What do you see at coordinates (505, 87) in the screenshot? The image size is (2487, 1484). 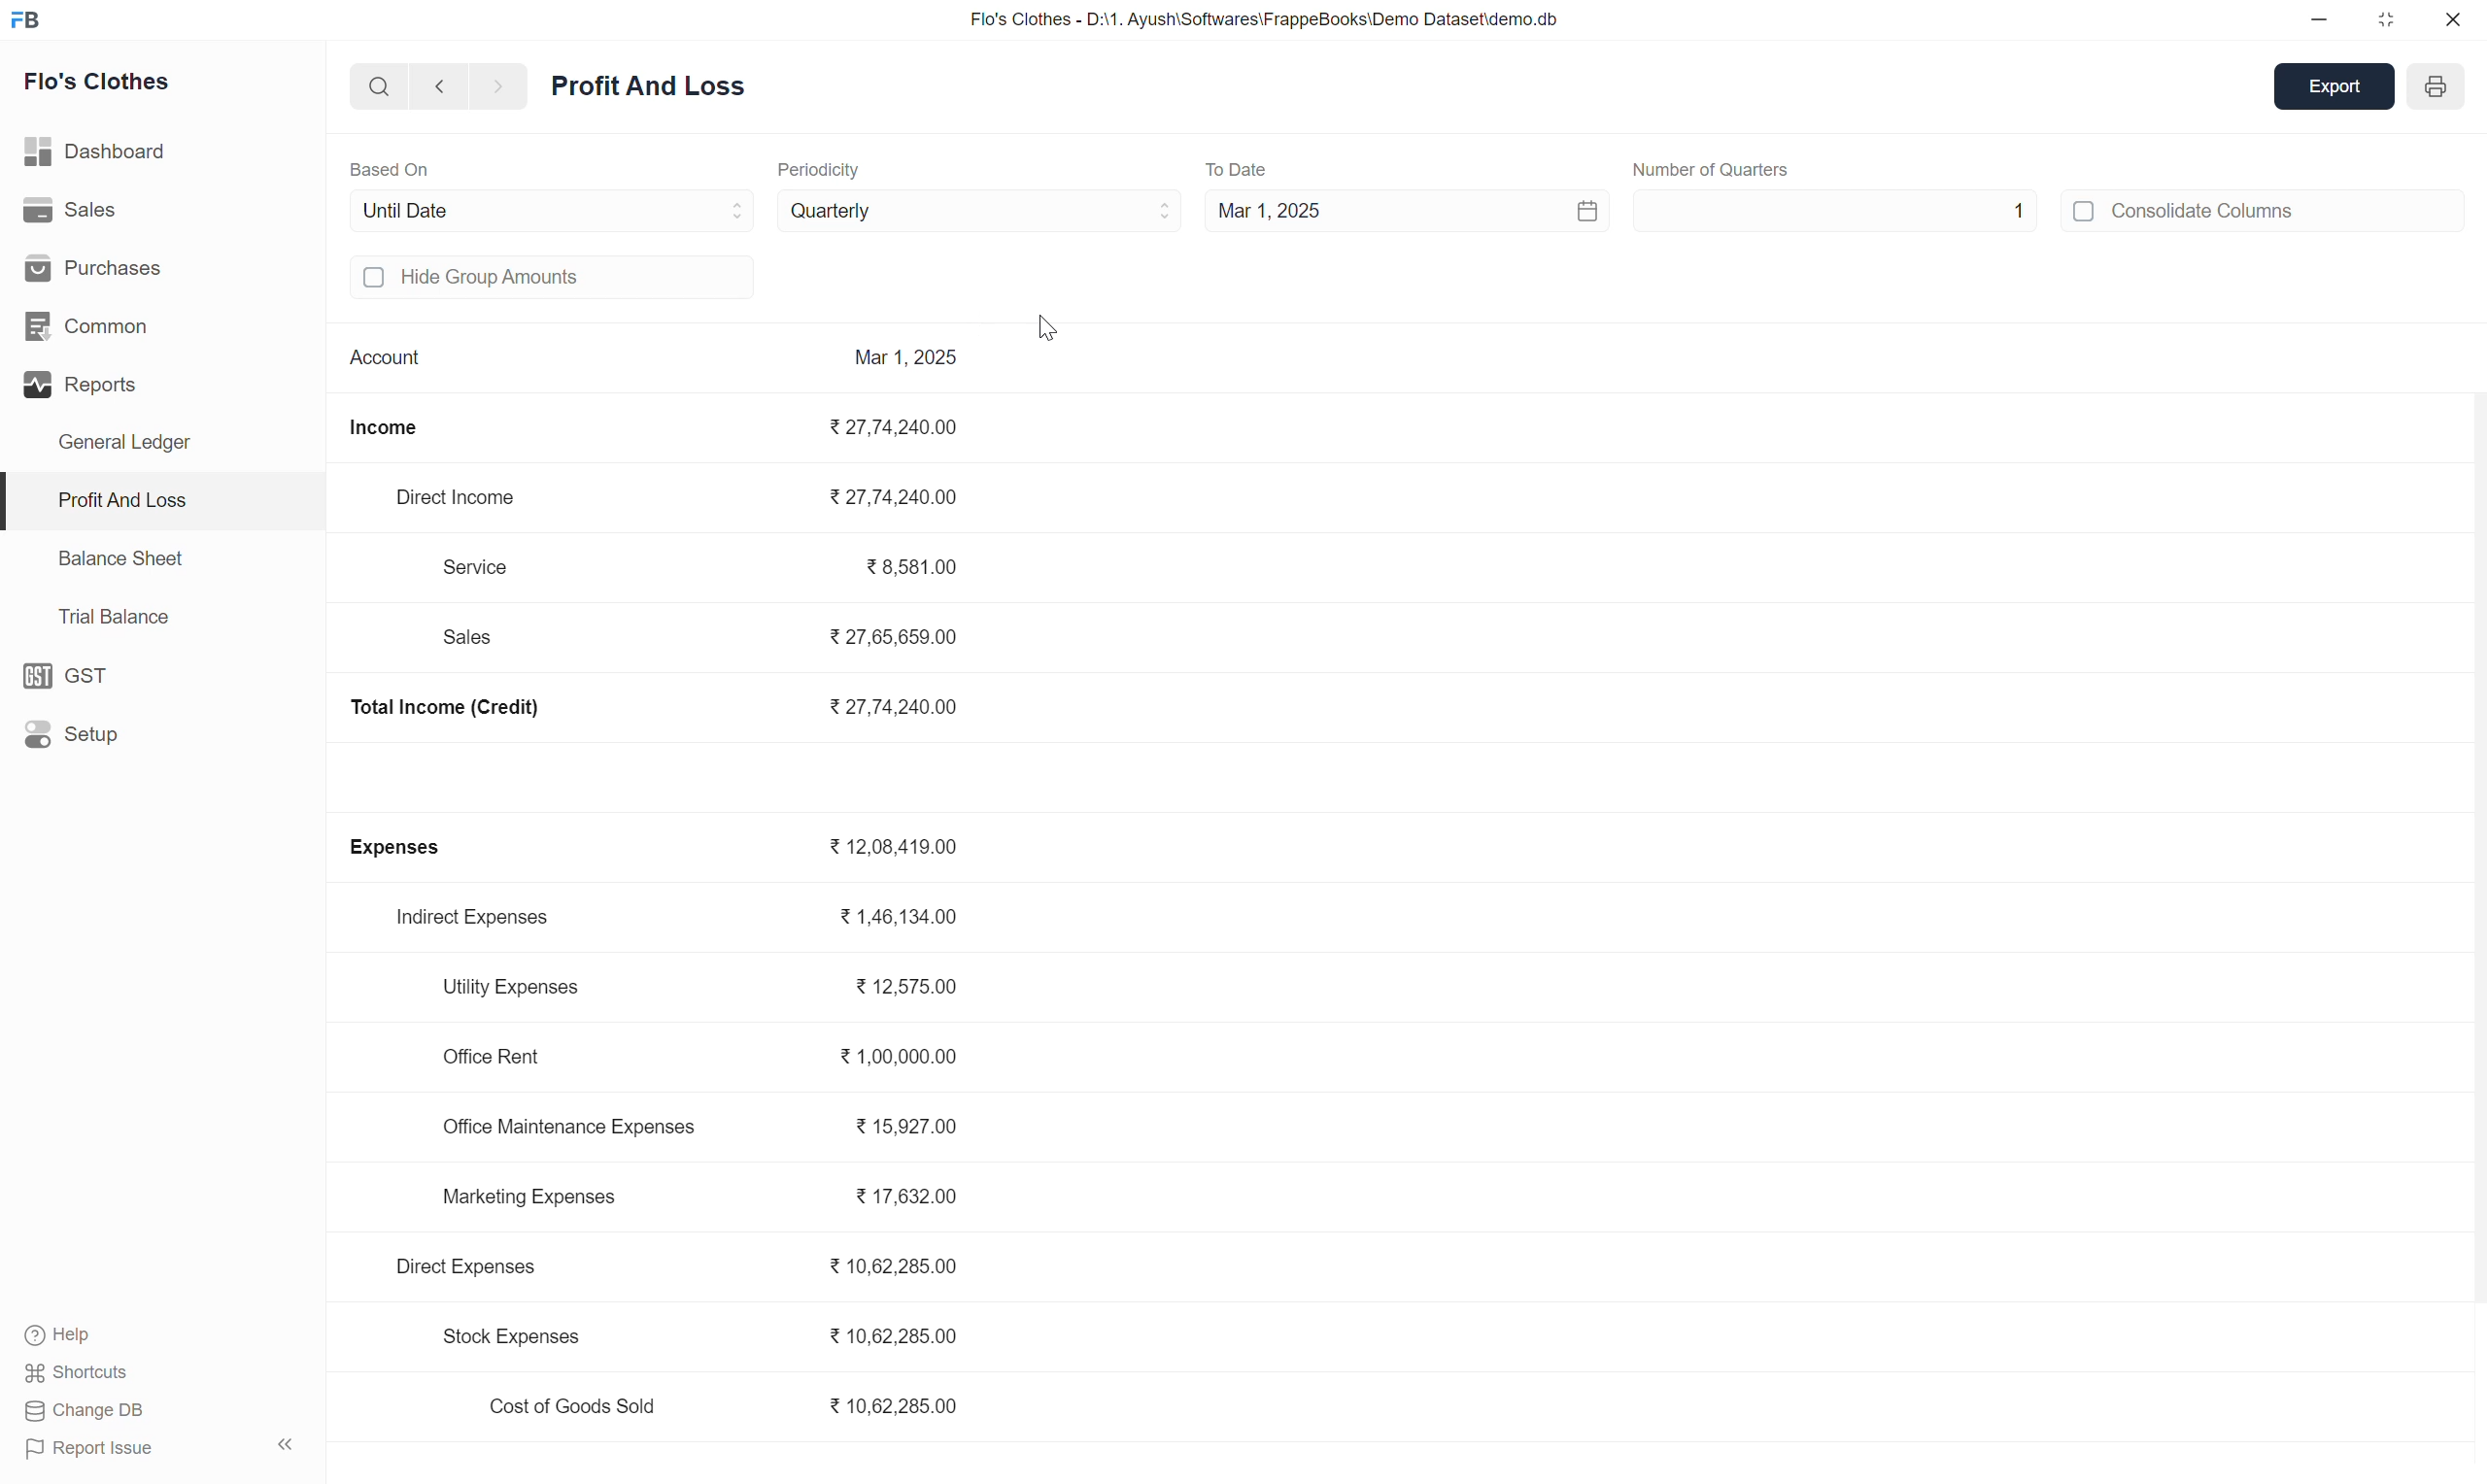 I see `next` at bounding box center [505, 87].